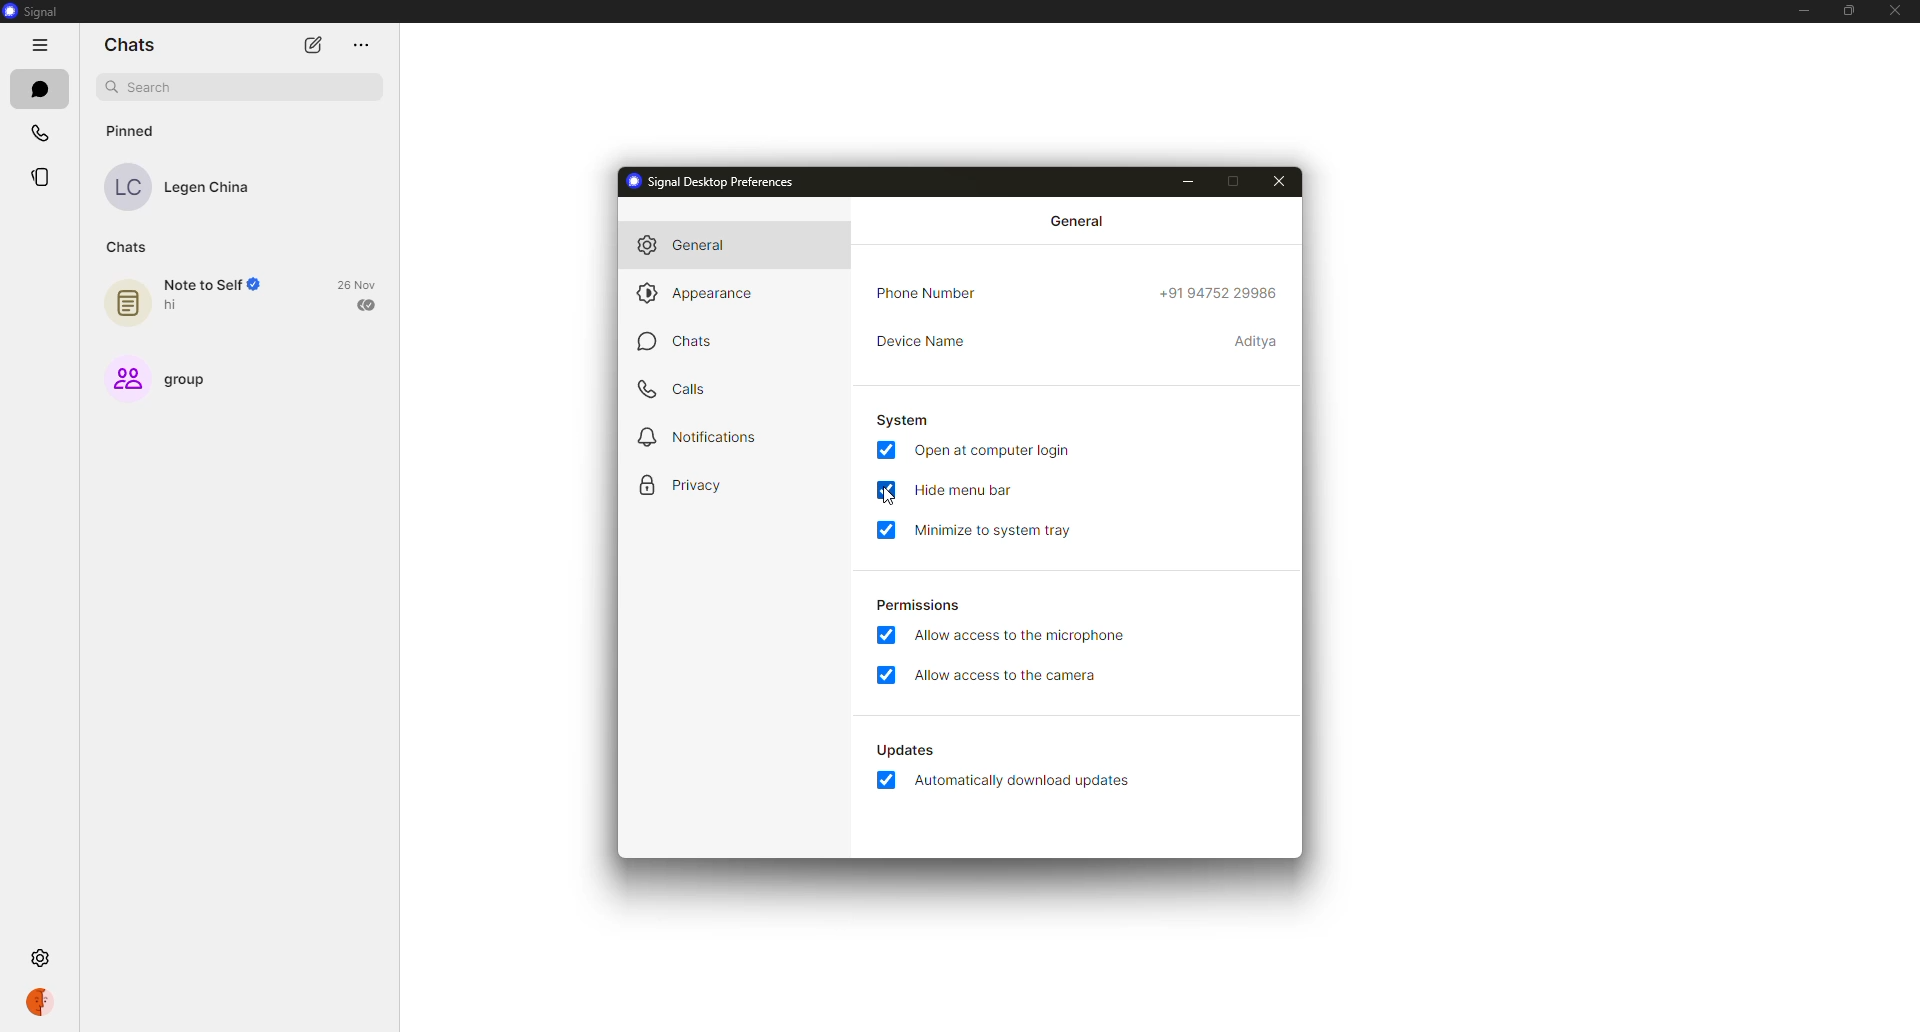 The height and width of the screenshot is (1032, 1920). I want to click on automatically download updates, so click(1027, 782).